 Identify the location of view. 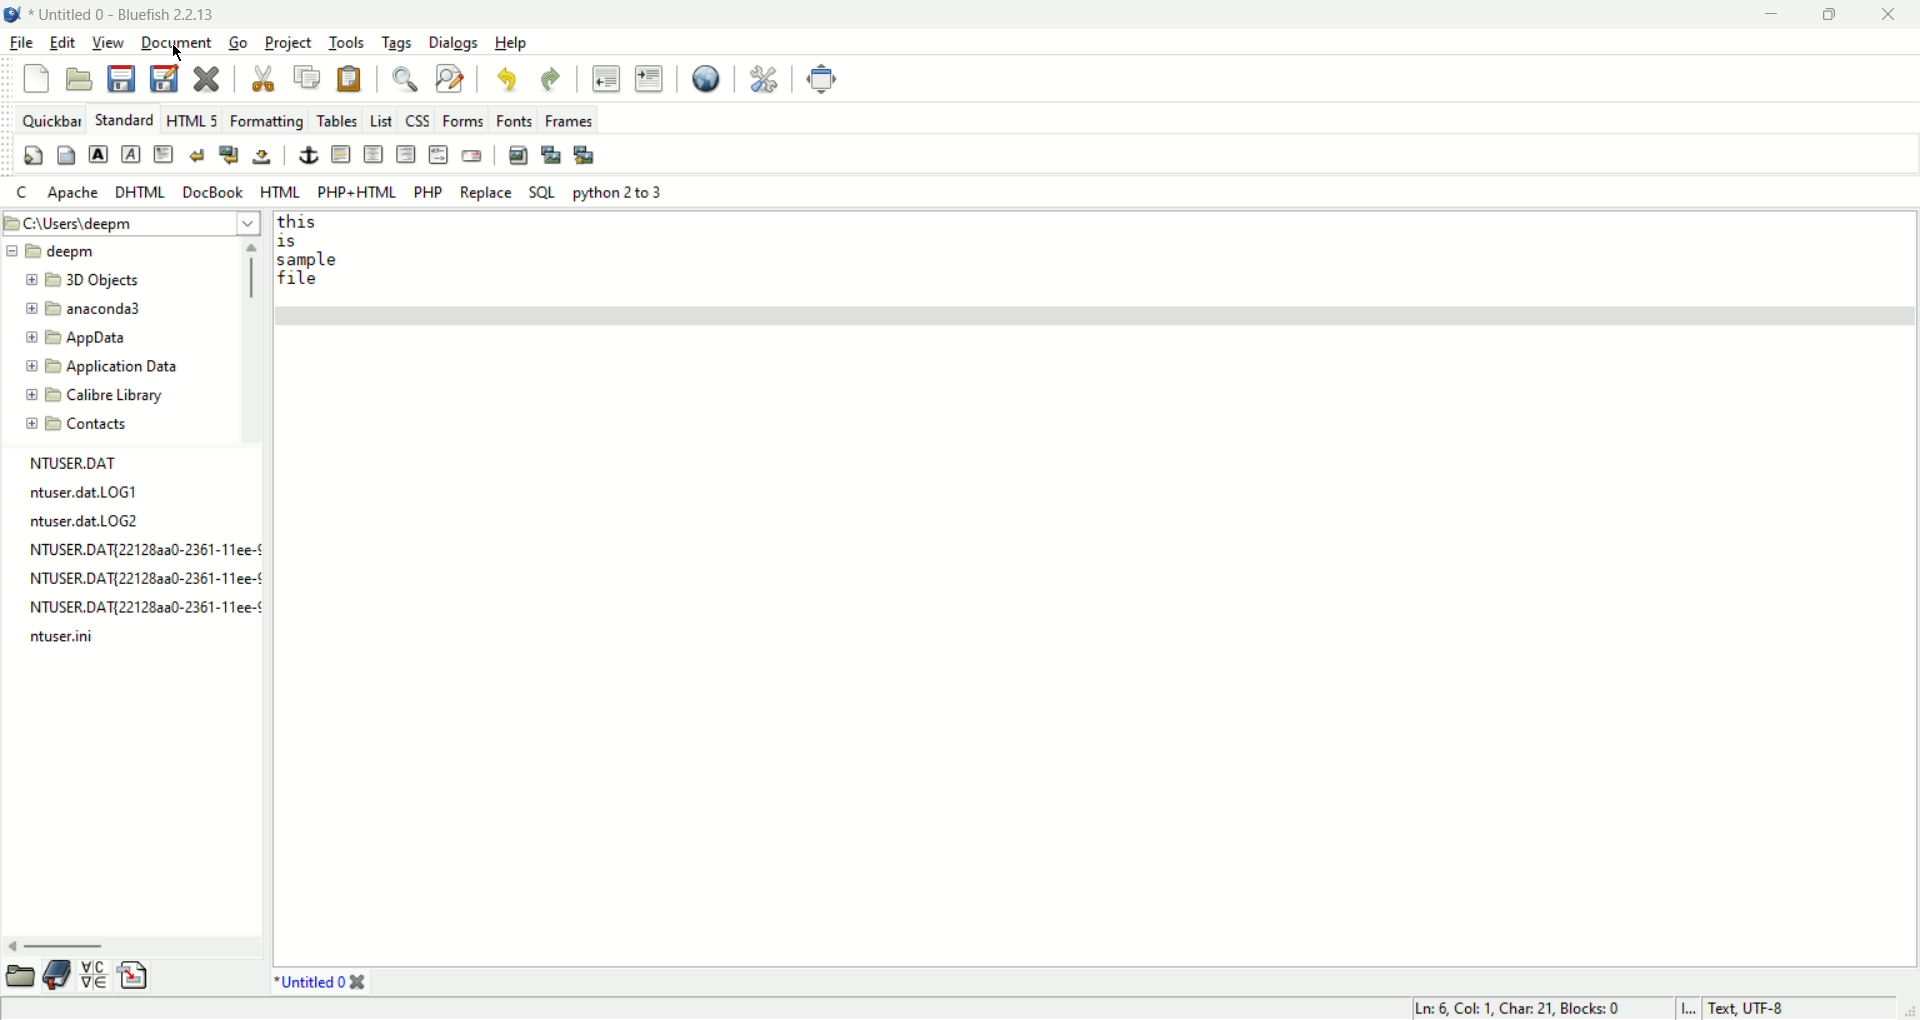
(109, 41).